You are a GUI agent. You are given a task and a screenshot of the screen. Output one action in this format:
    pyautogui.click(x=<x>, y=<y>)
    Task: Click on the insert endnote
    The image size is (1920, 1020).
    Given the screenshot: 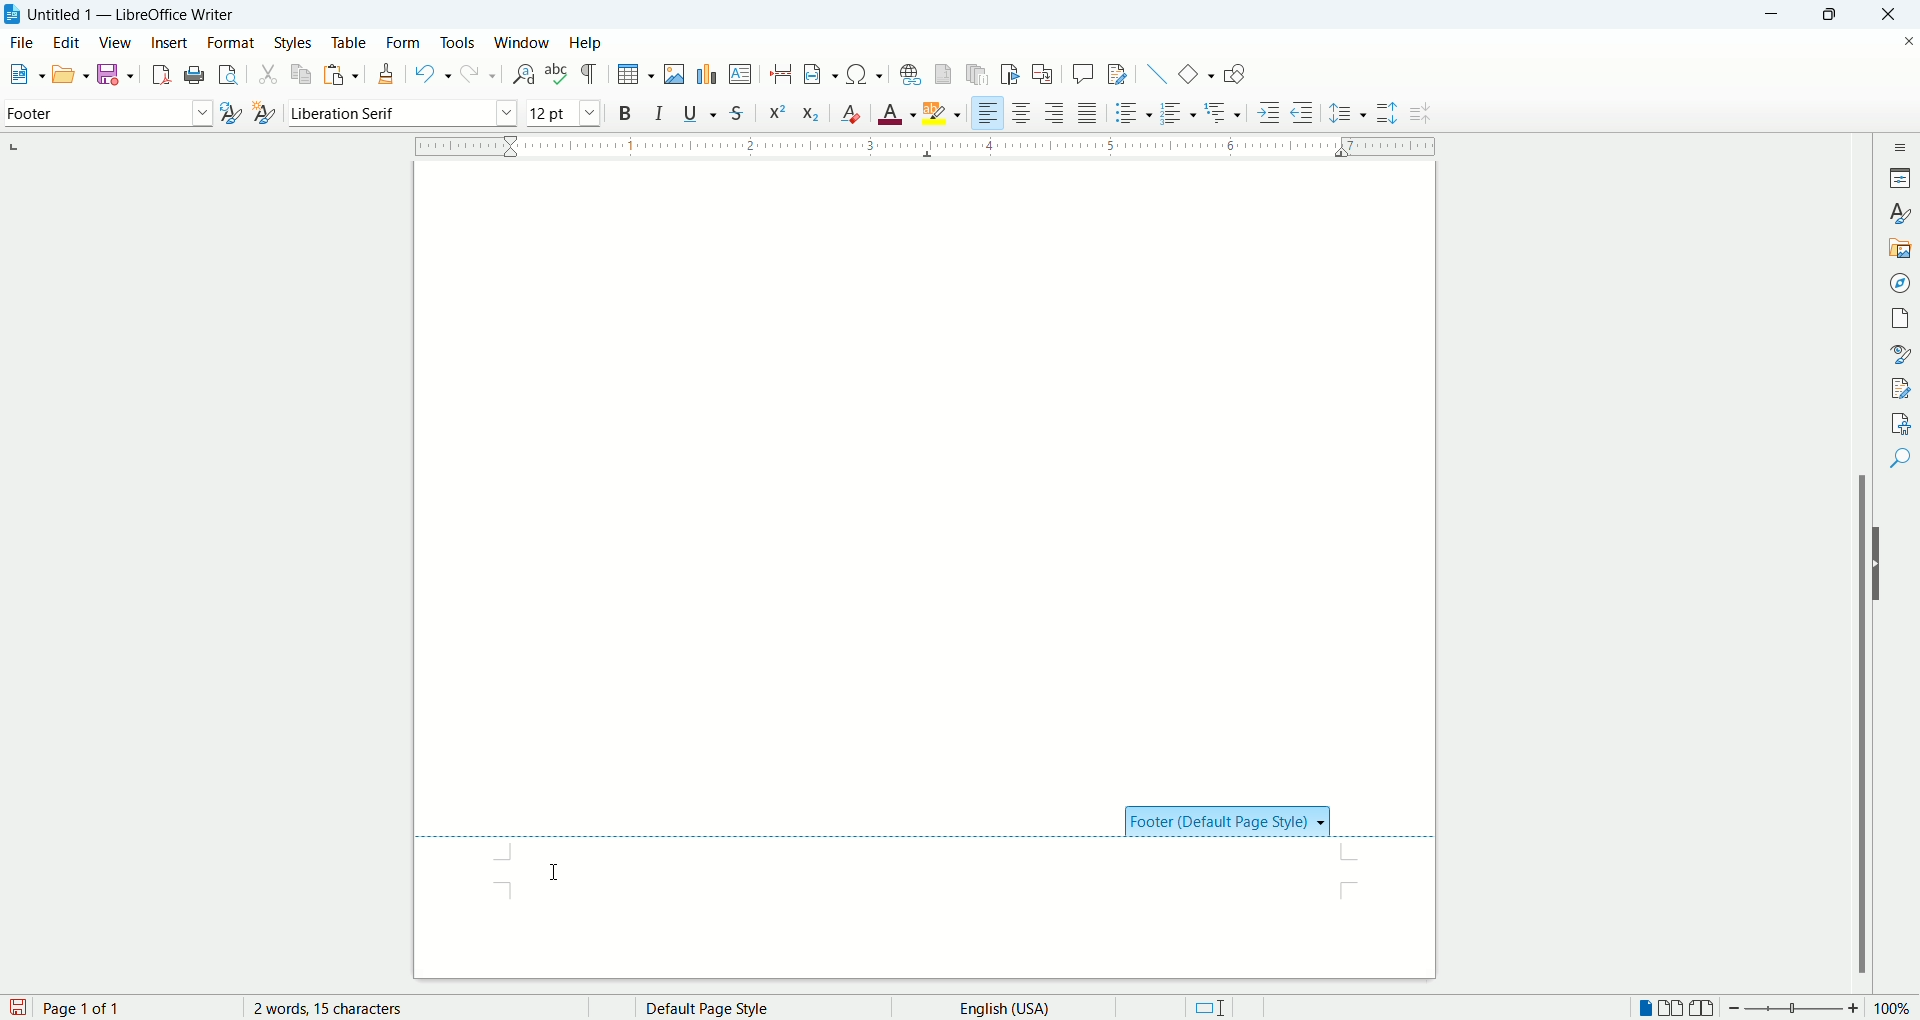 What is the action you would take?
    pyautogui.click(x=979, y=74)
    